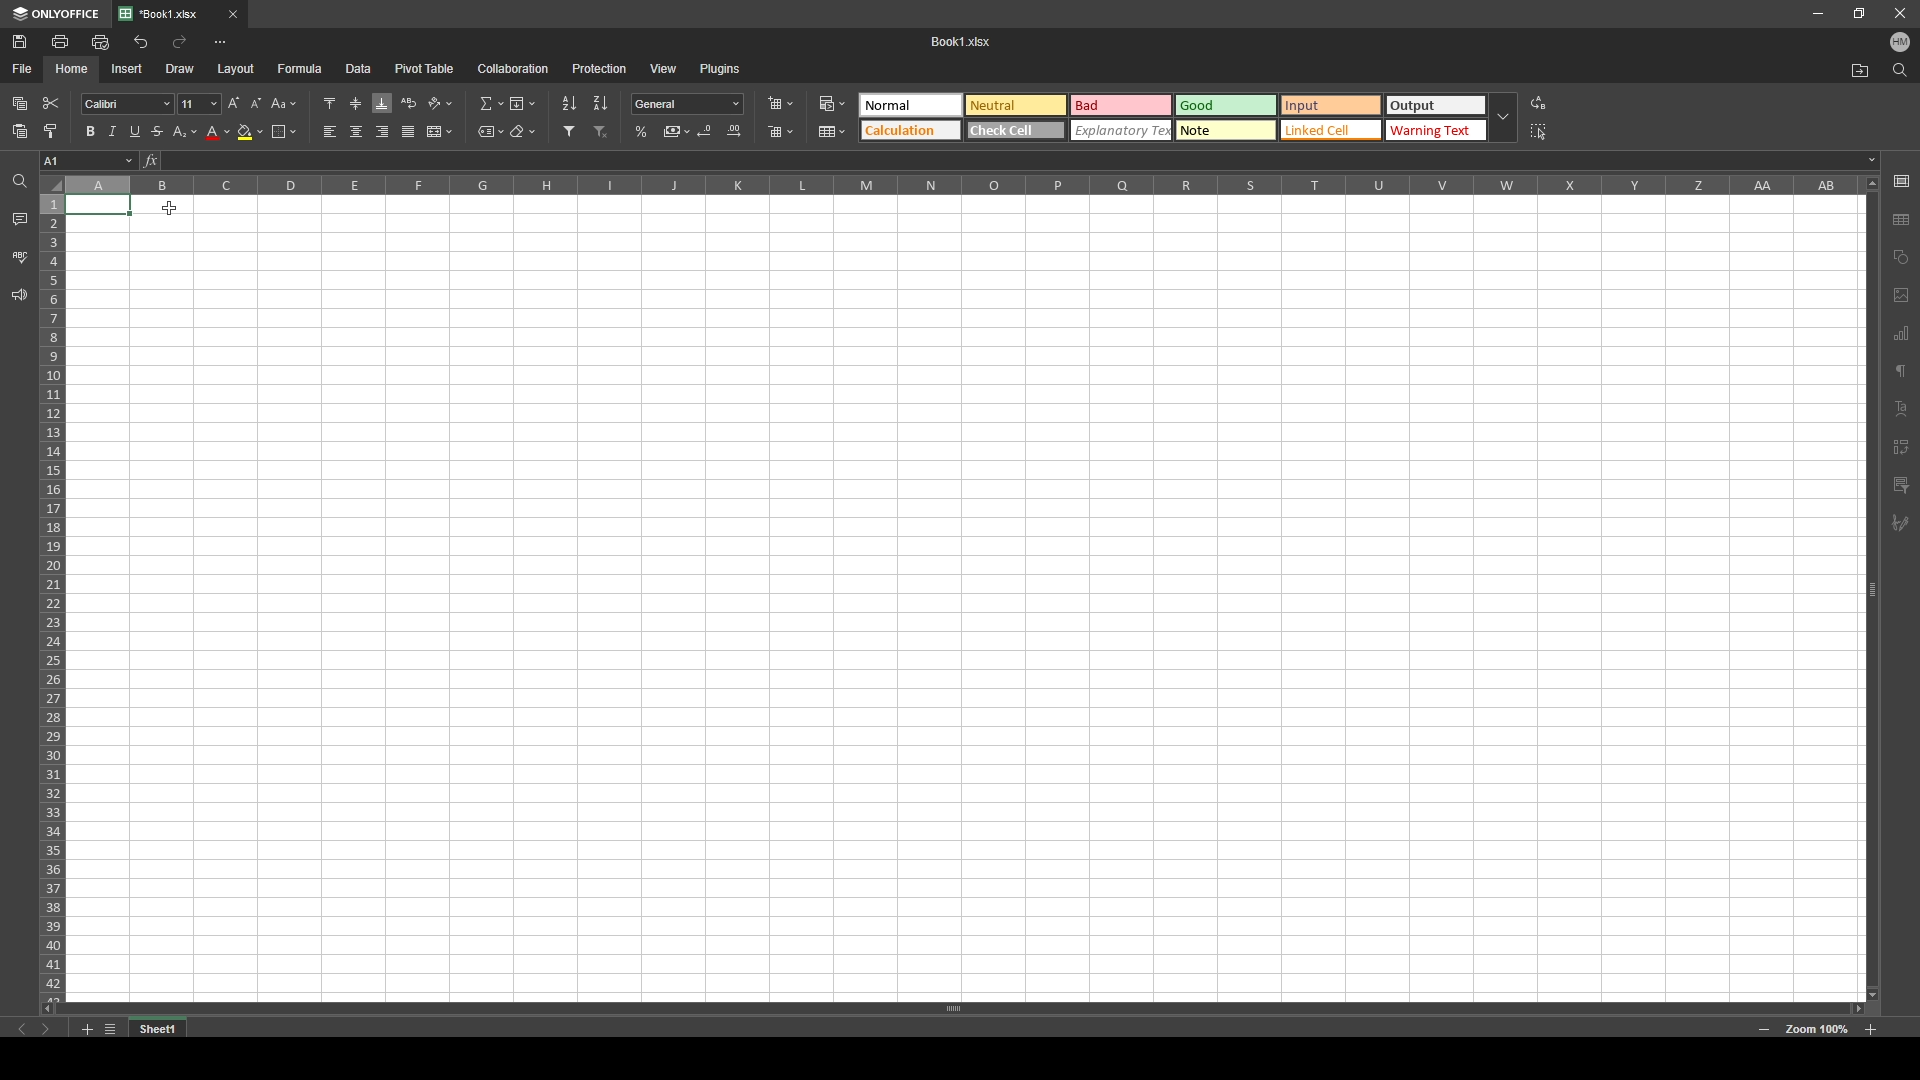  What do you see at coordinates (1901, 485) in the screenshot?
I see `filter` at bounding box center [1901, 485].